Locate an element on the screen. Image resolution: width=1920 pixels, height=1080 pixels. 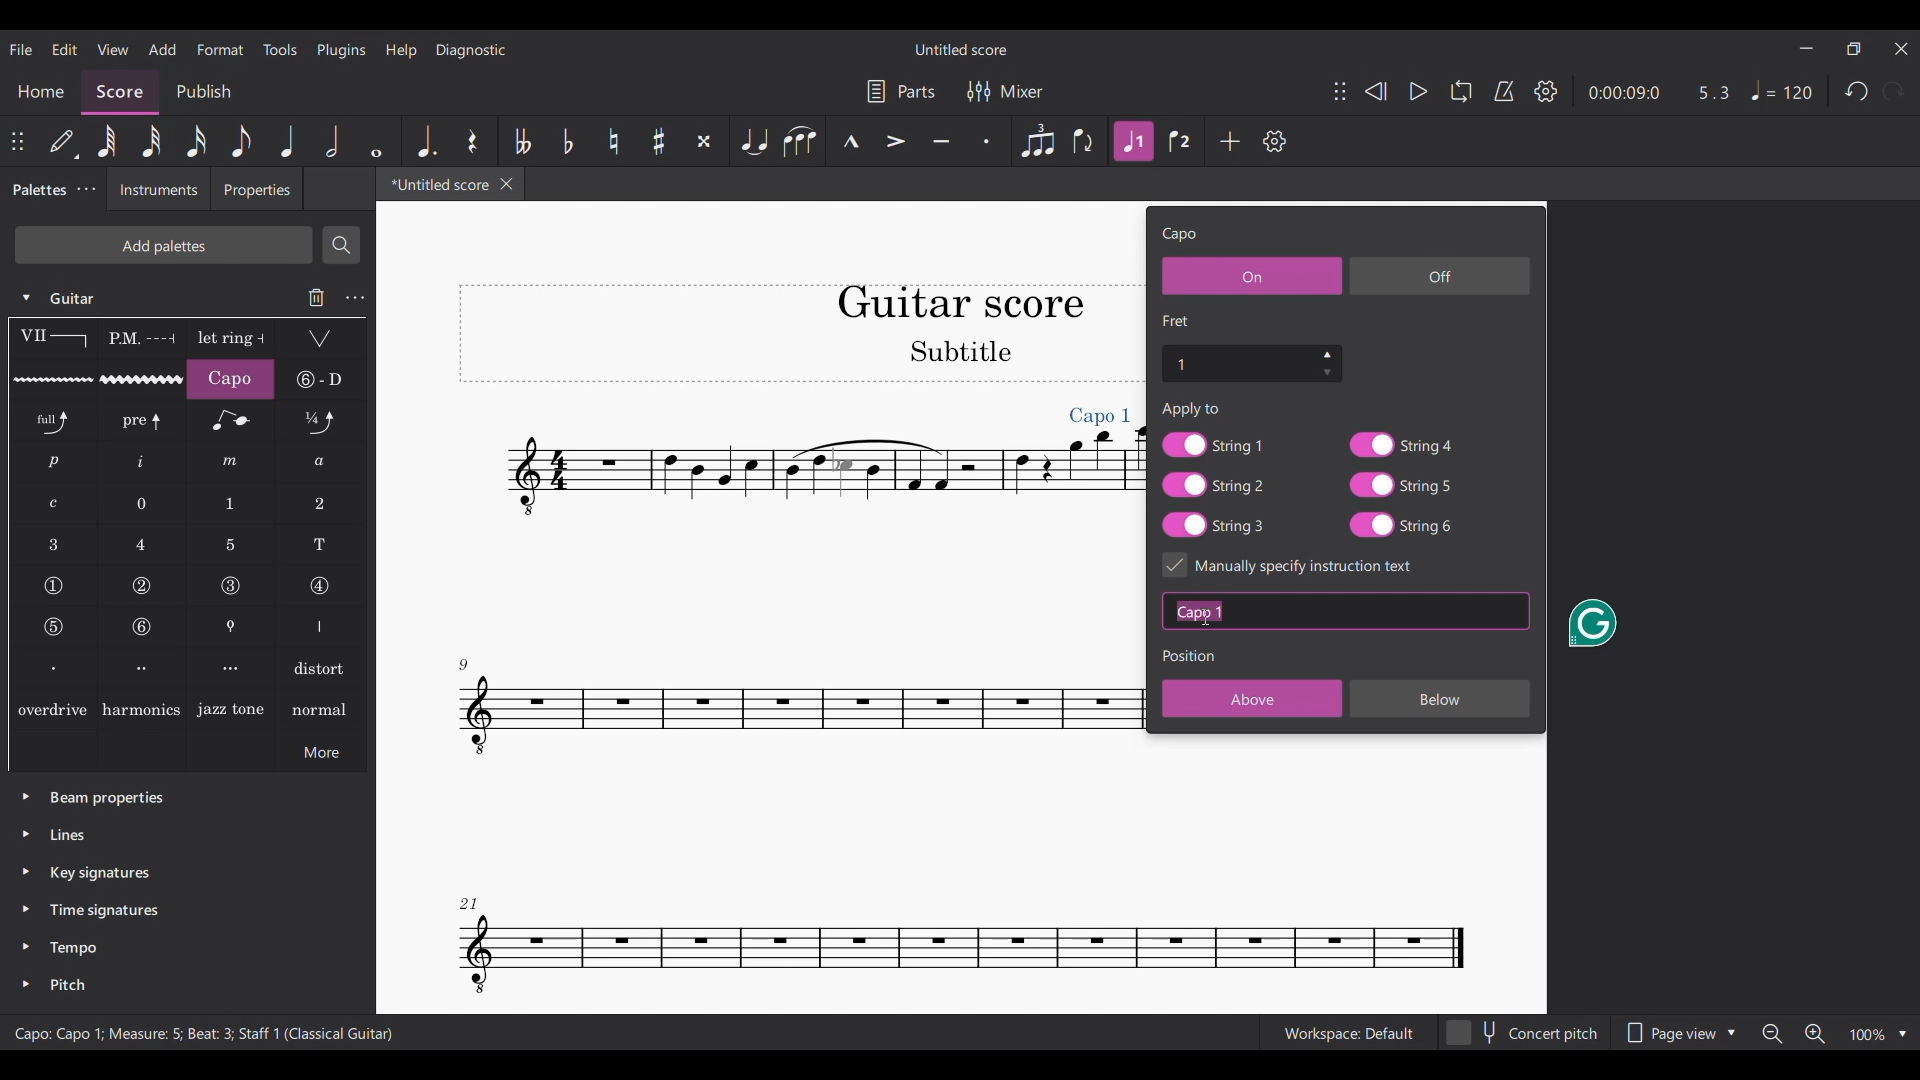
Flip direction is located at coordinates (1085, 141).